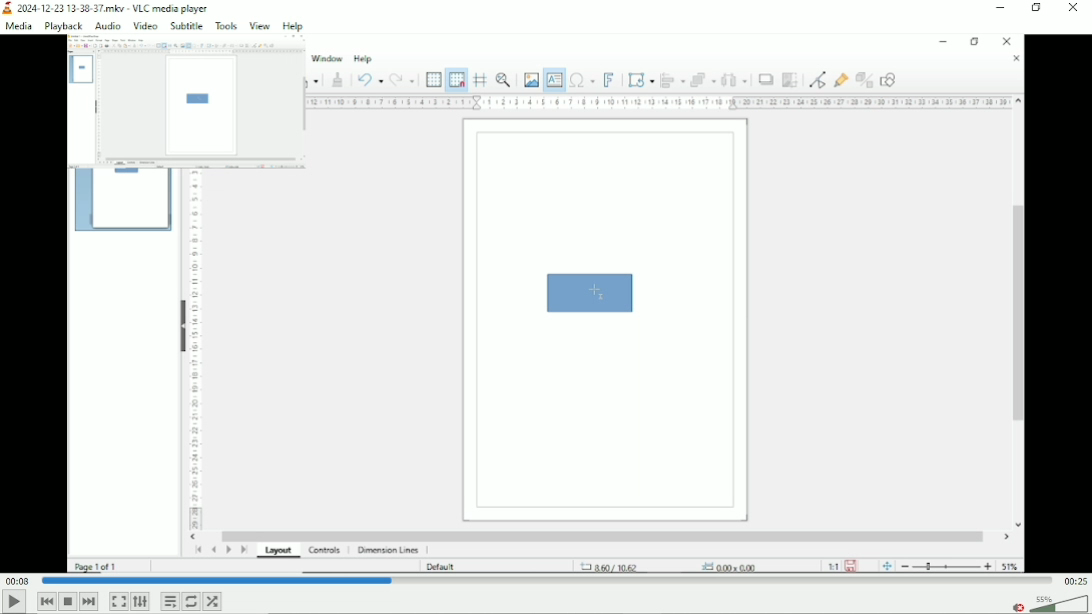 The height and width of the screenshot is (614, 1092). I want to click on Total duration, so click(1076, 580).